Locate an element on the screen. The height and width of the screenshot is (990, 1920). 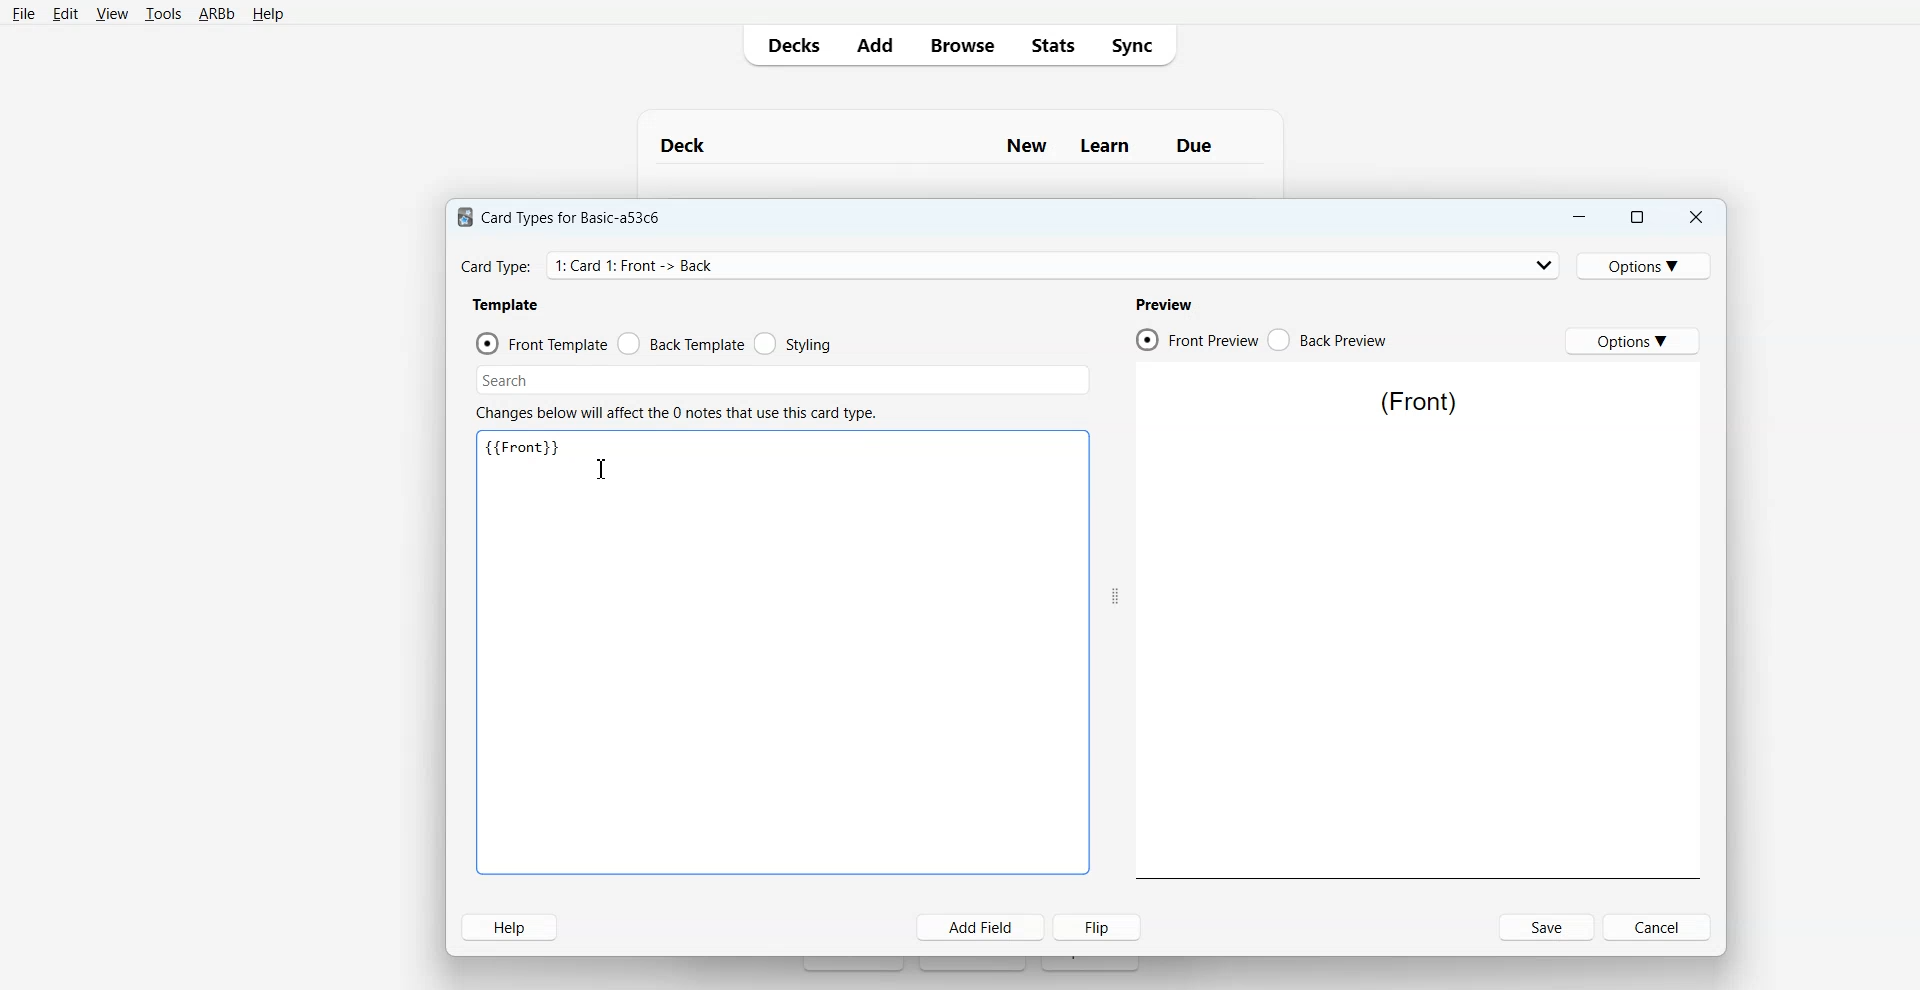
Front Template is located at coordinates (542, 344).